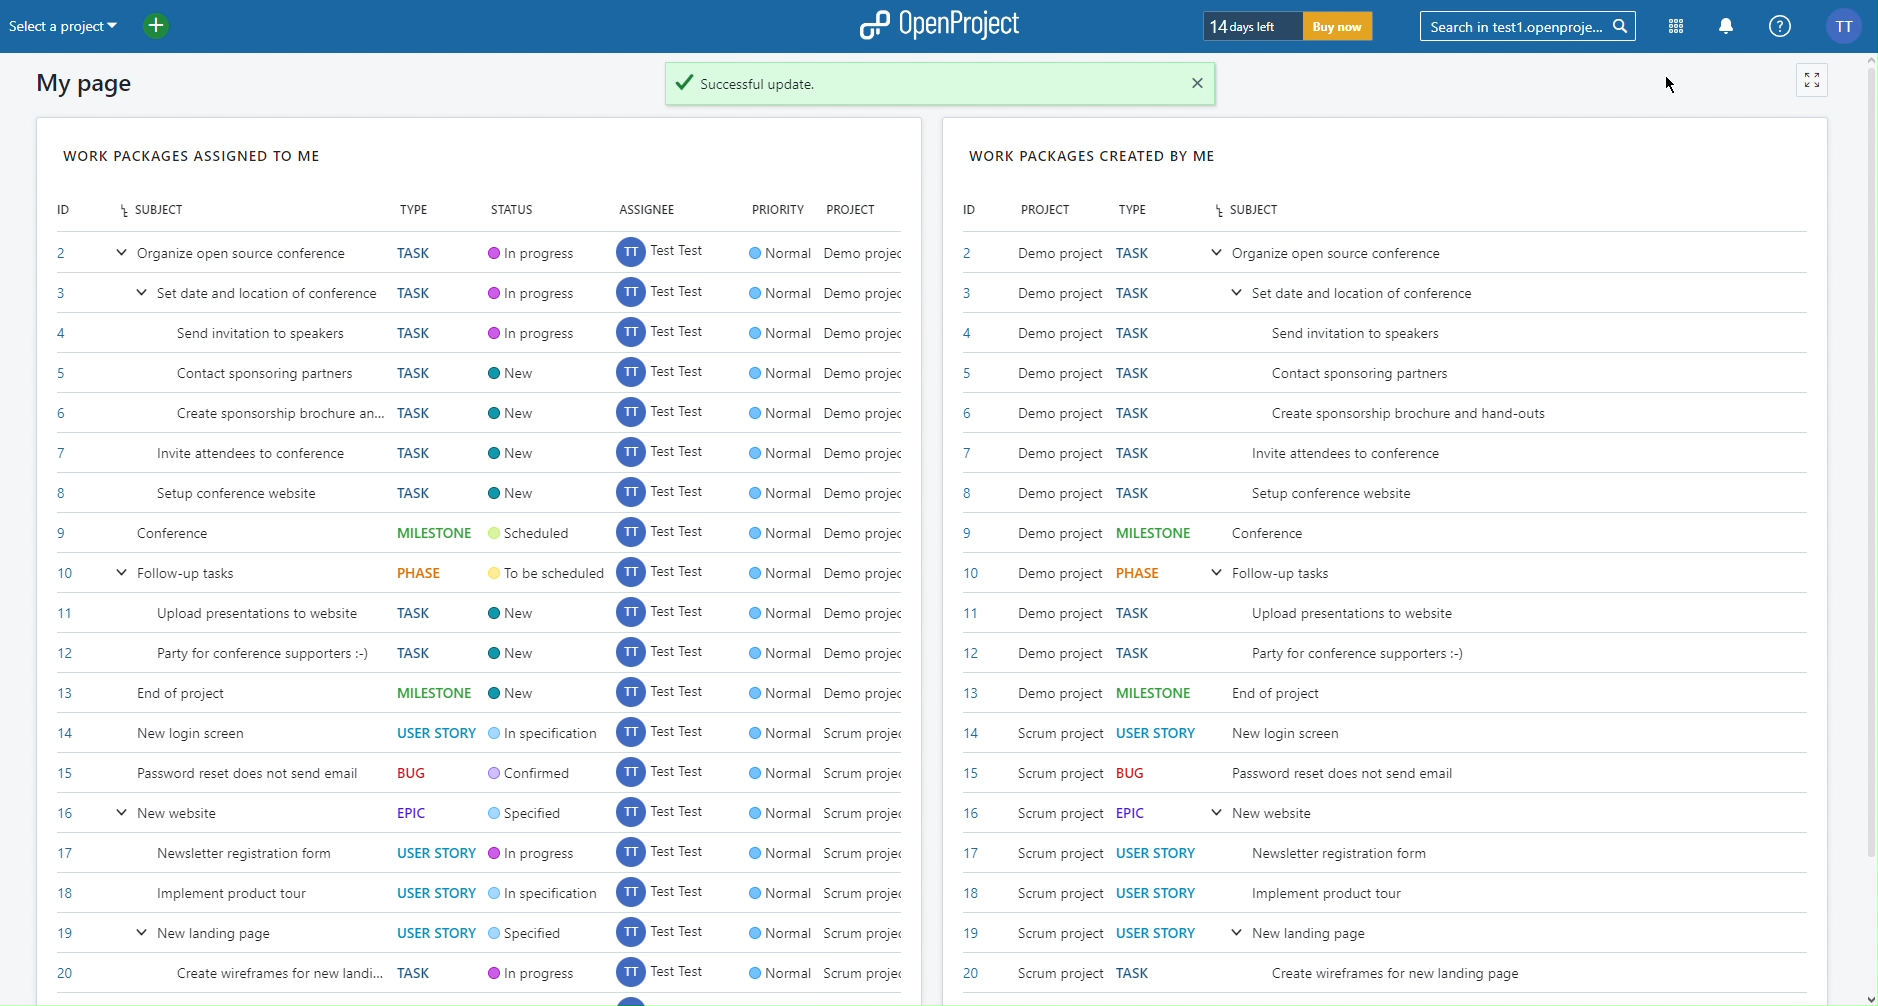  What do you see at coordinates (422, 631) in the screenshot?
I see `Task` at bounding box center [422, 631].